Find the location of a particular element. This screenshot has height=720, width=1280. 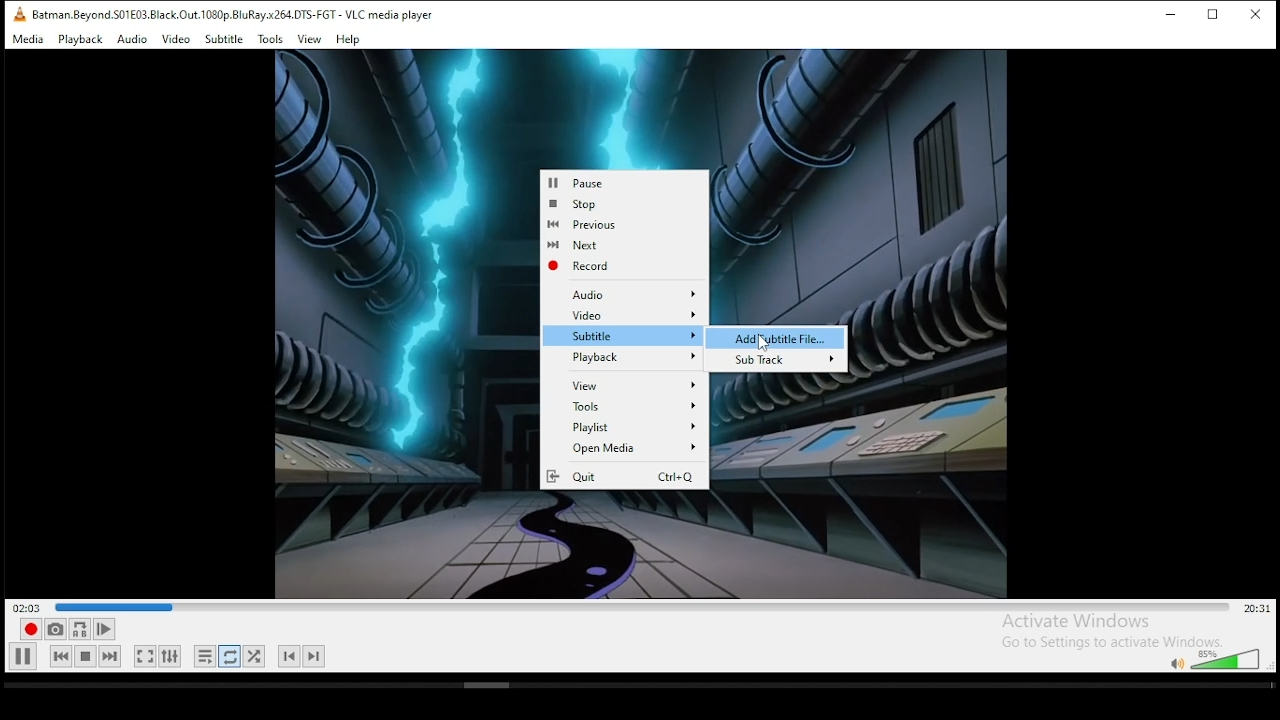

video preview is located at coordinates (386, 326).